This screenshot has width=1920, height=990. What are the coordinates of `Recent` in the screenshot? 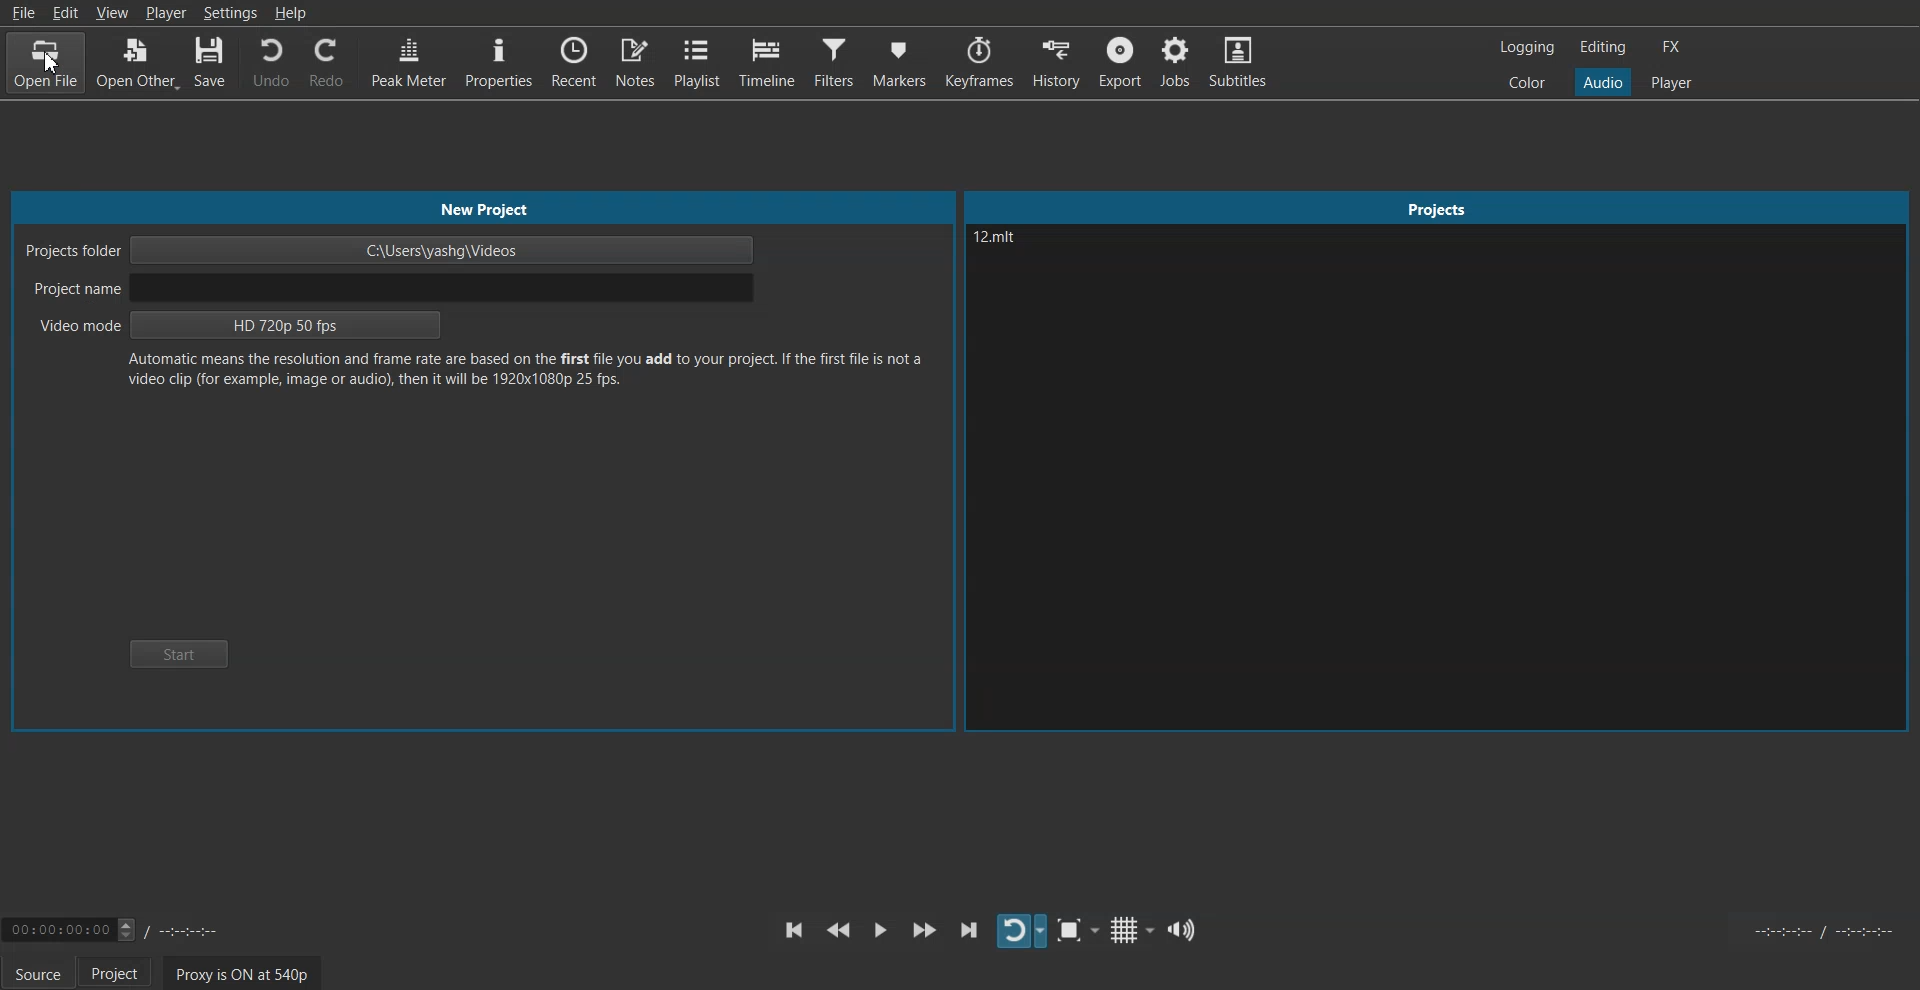 It's located at (574, 61).